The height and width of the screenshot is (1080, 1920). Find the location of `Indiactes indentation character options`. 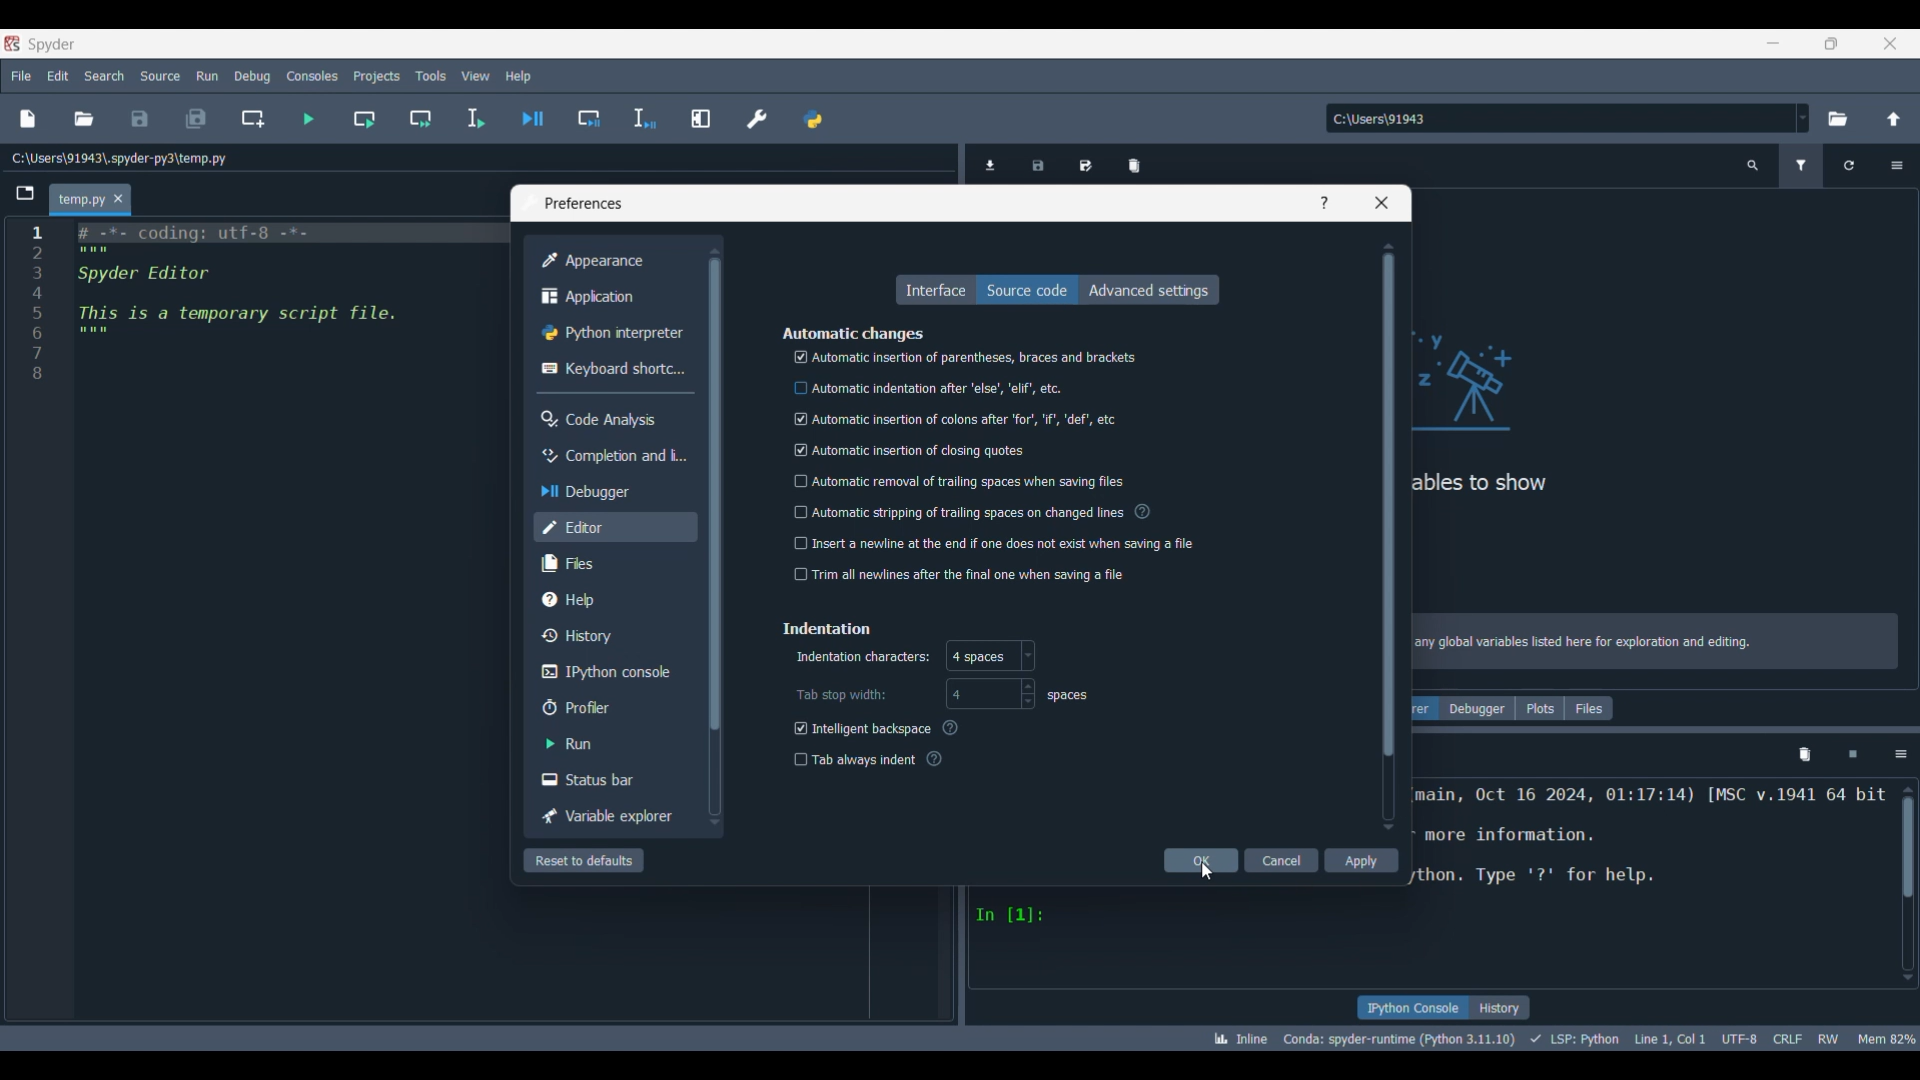

Indiactes indentation character options is located at coordinates (862, 657).